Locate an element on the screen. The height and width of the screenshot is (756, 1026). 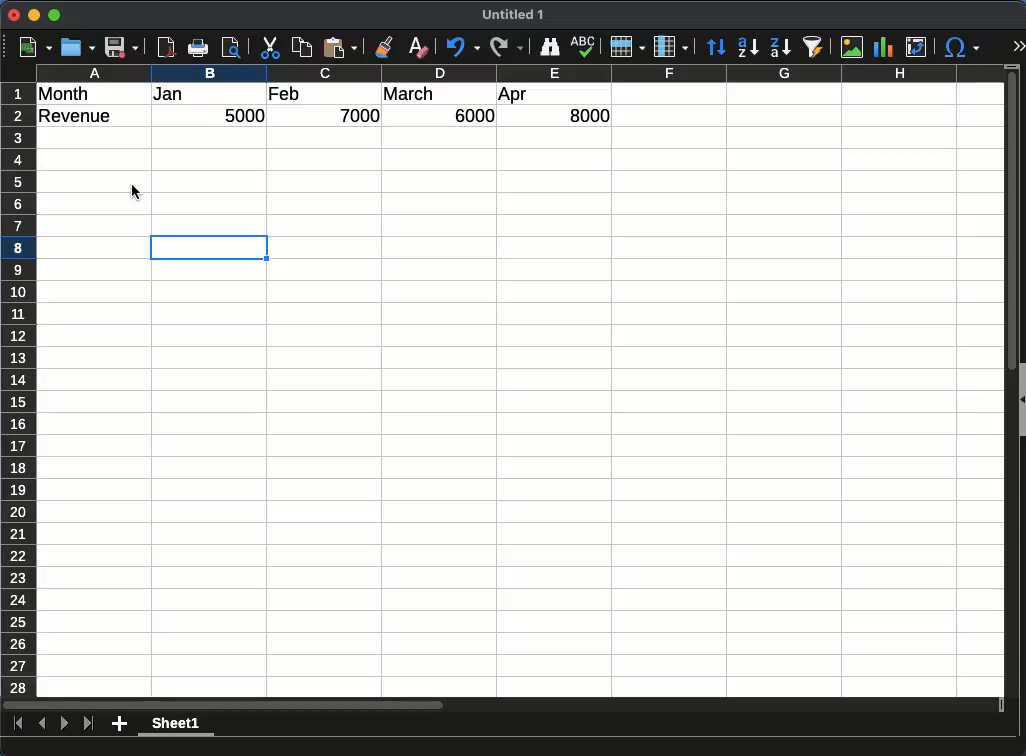
row is located at coordinates (626, 47).